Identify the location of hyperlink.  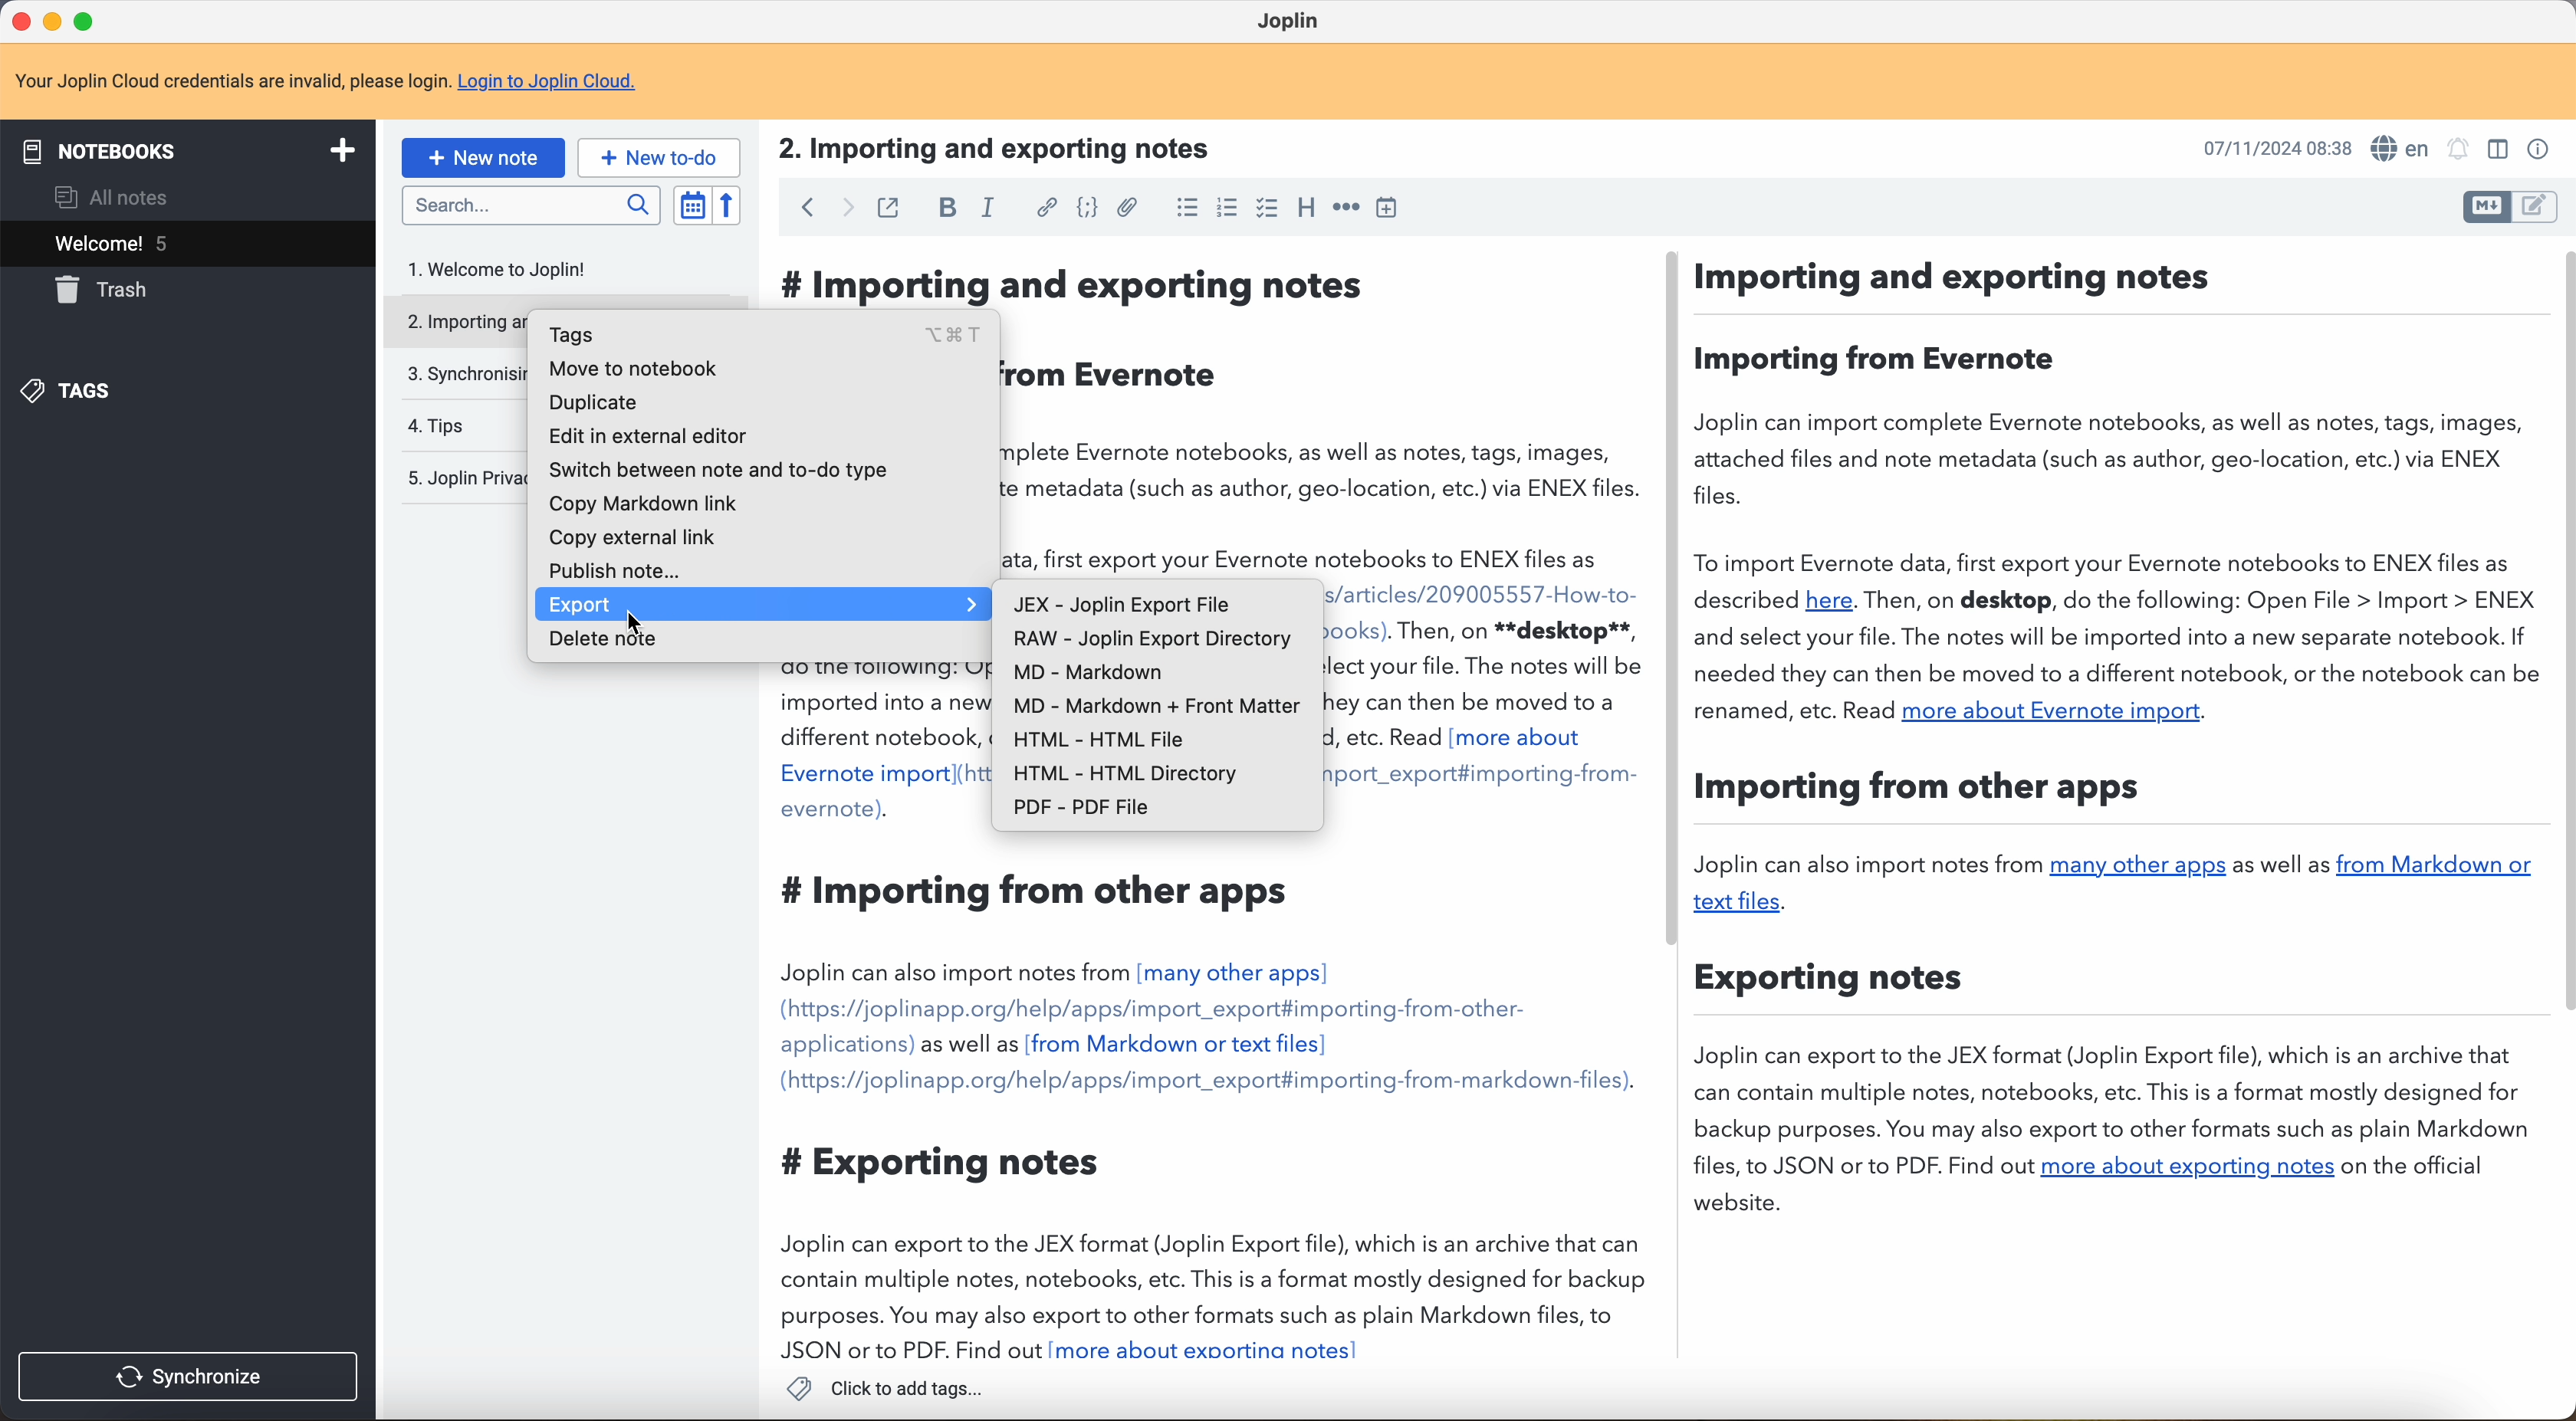
(1045, 209).